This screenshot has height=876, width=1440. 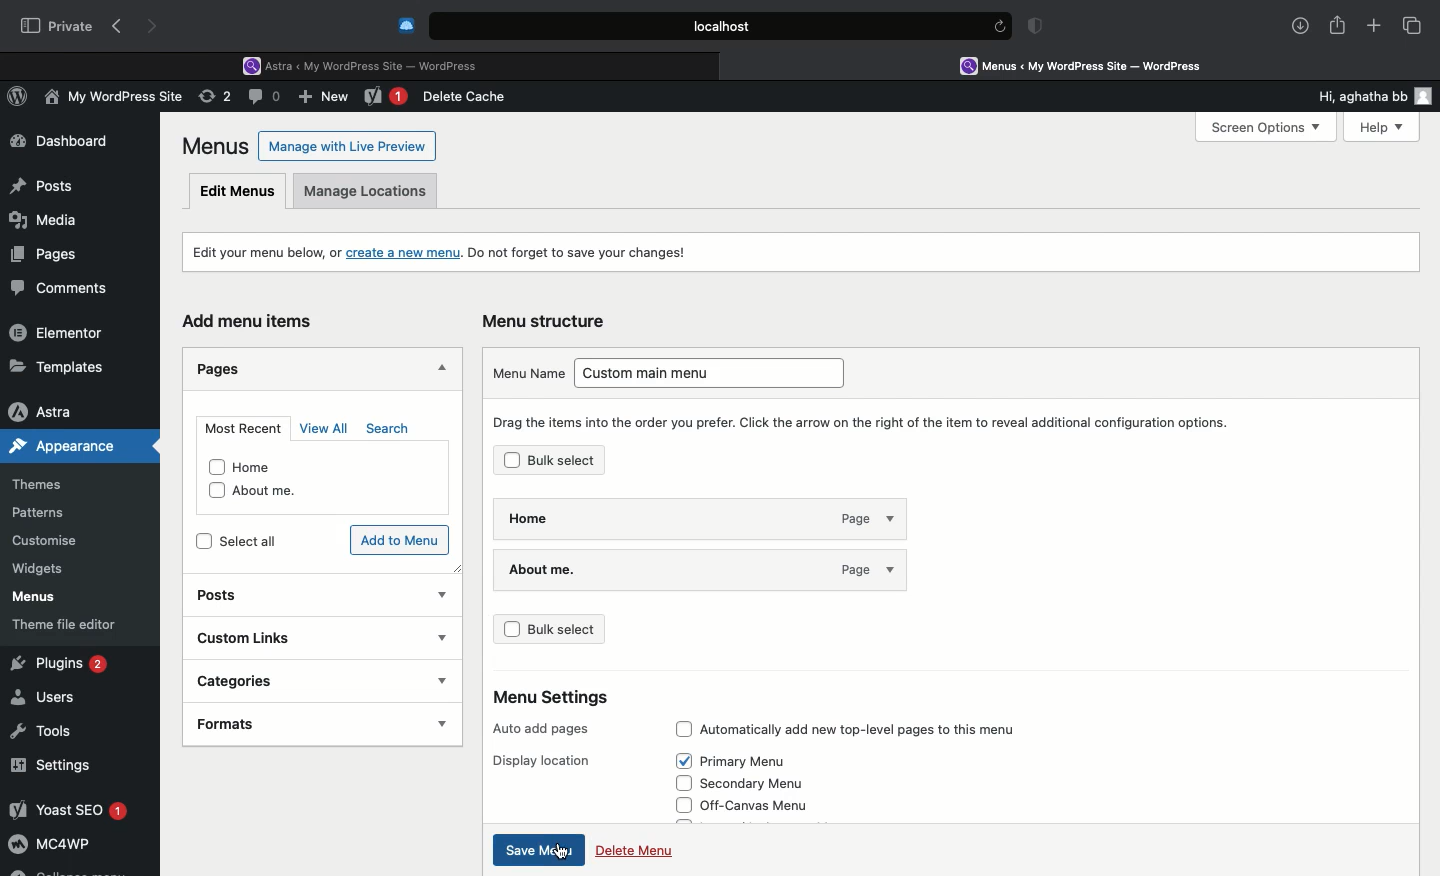 What do you see at coordinates (683, 728) in the screenshot?
I see `Check box` at bounding box center [683, 728].